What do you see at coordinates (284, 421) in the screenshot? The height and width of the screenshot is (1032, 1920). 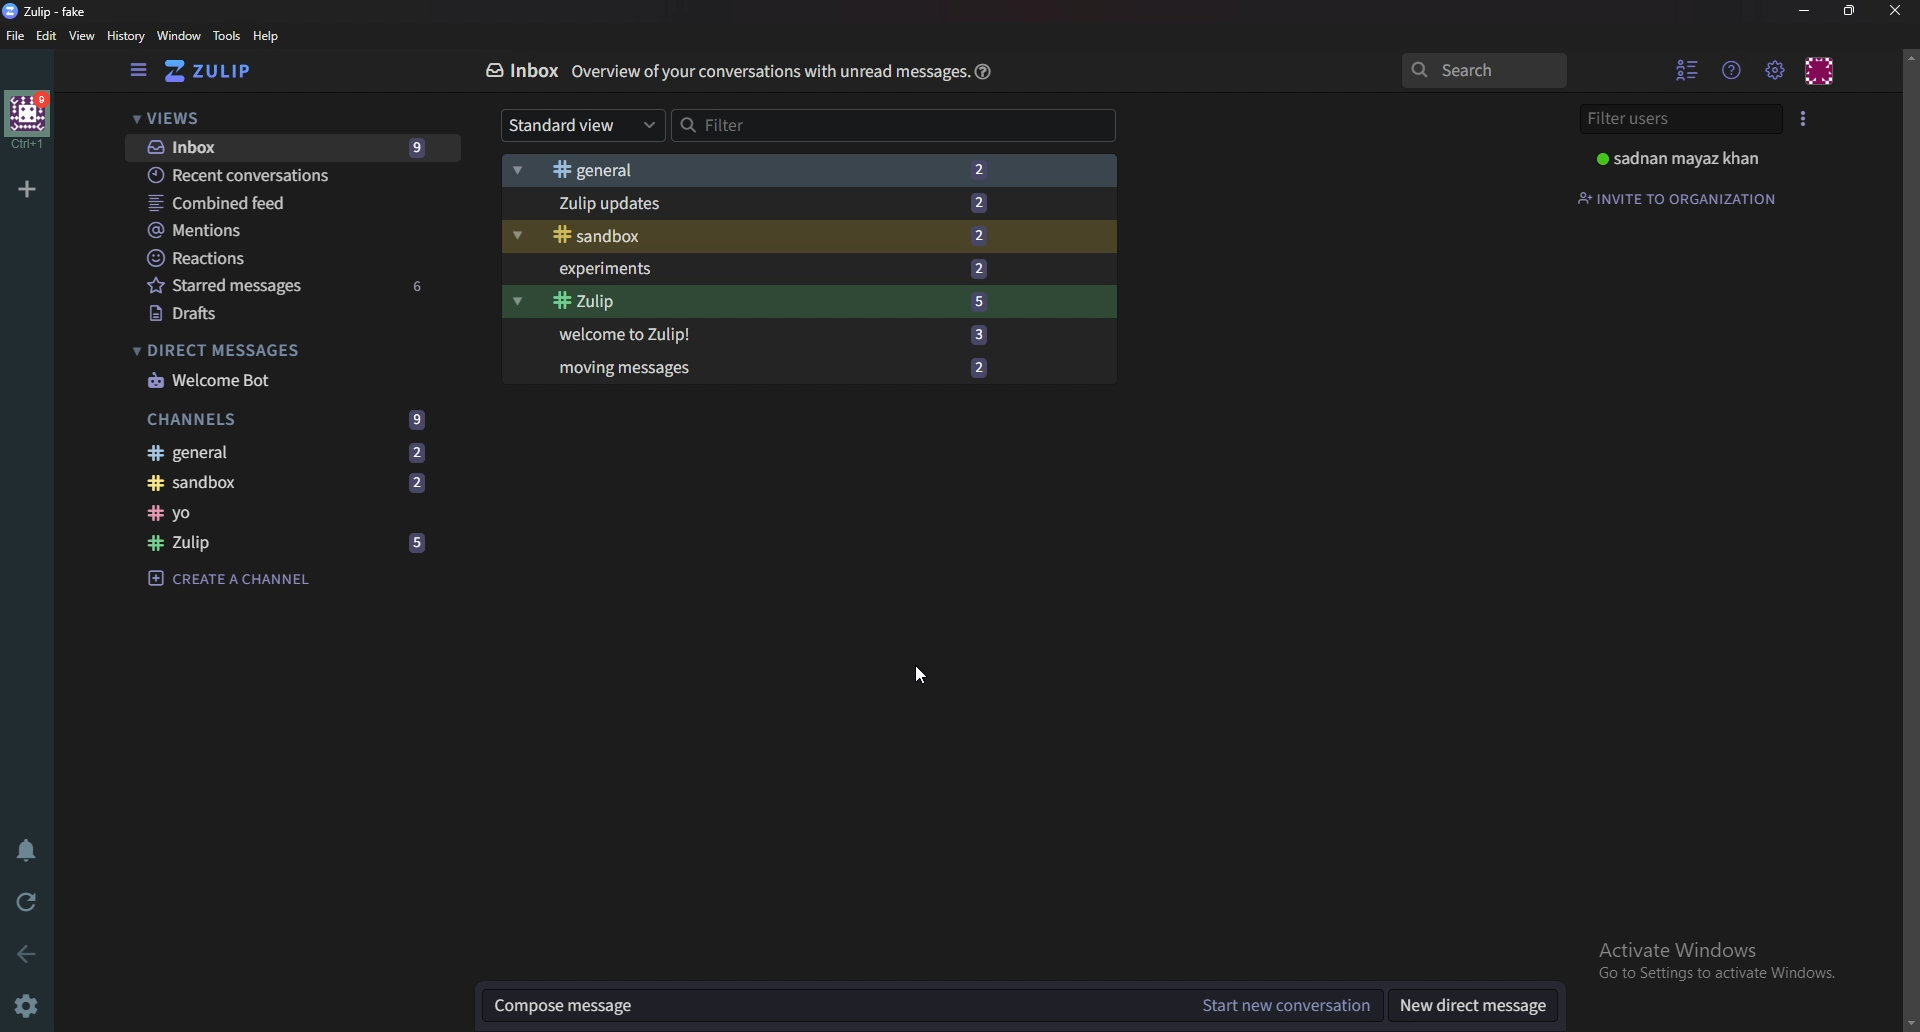 I see `channels` at bounding box center [284, 421].